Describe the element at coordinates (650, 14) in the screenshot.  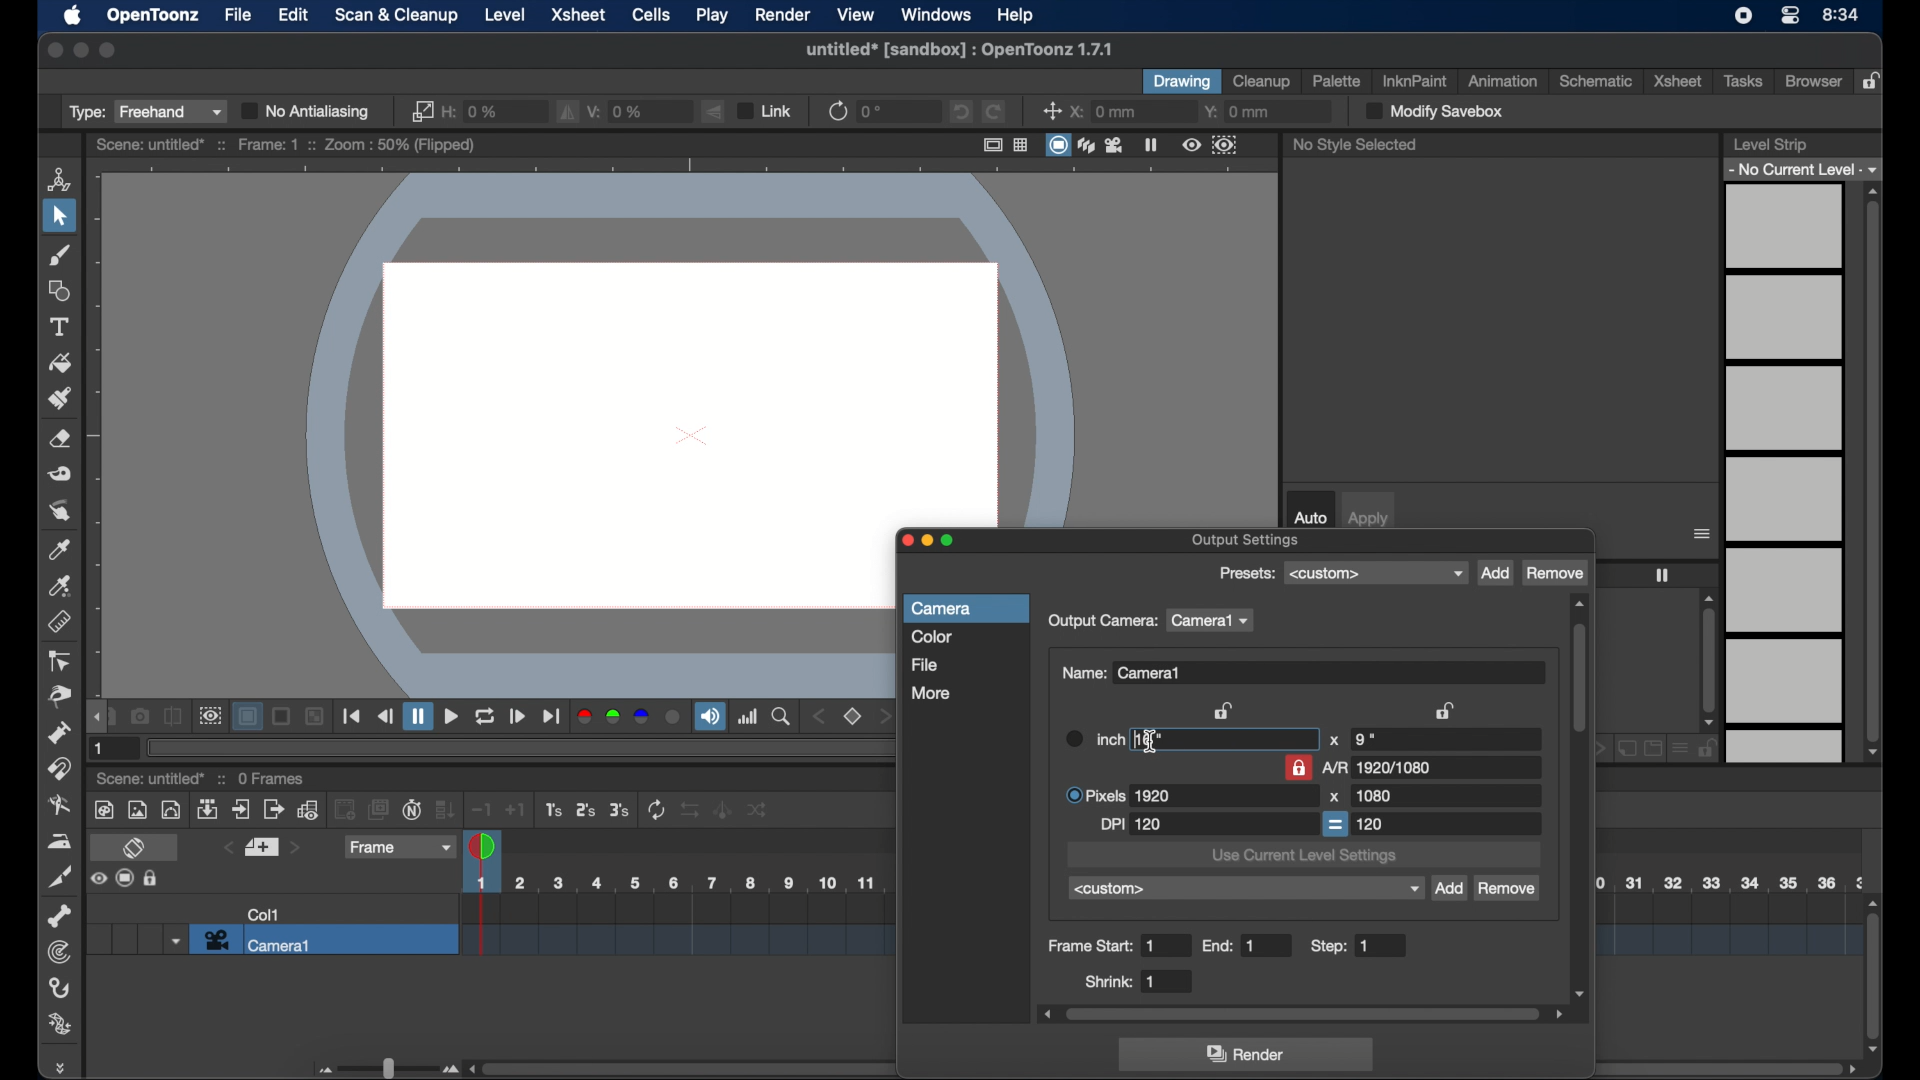
I see `cells` at that location.